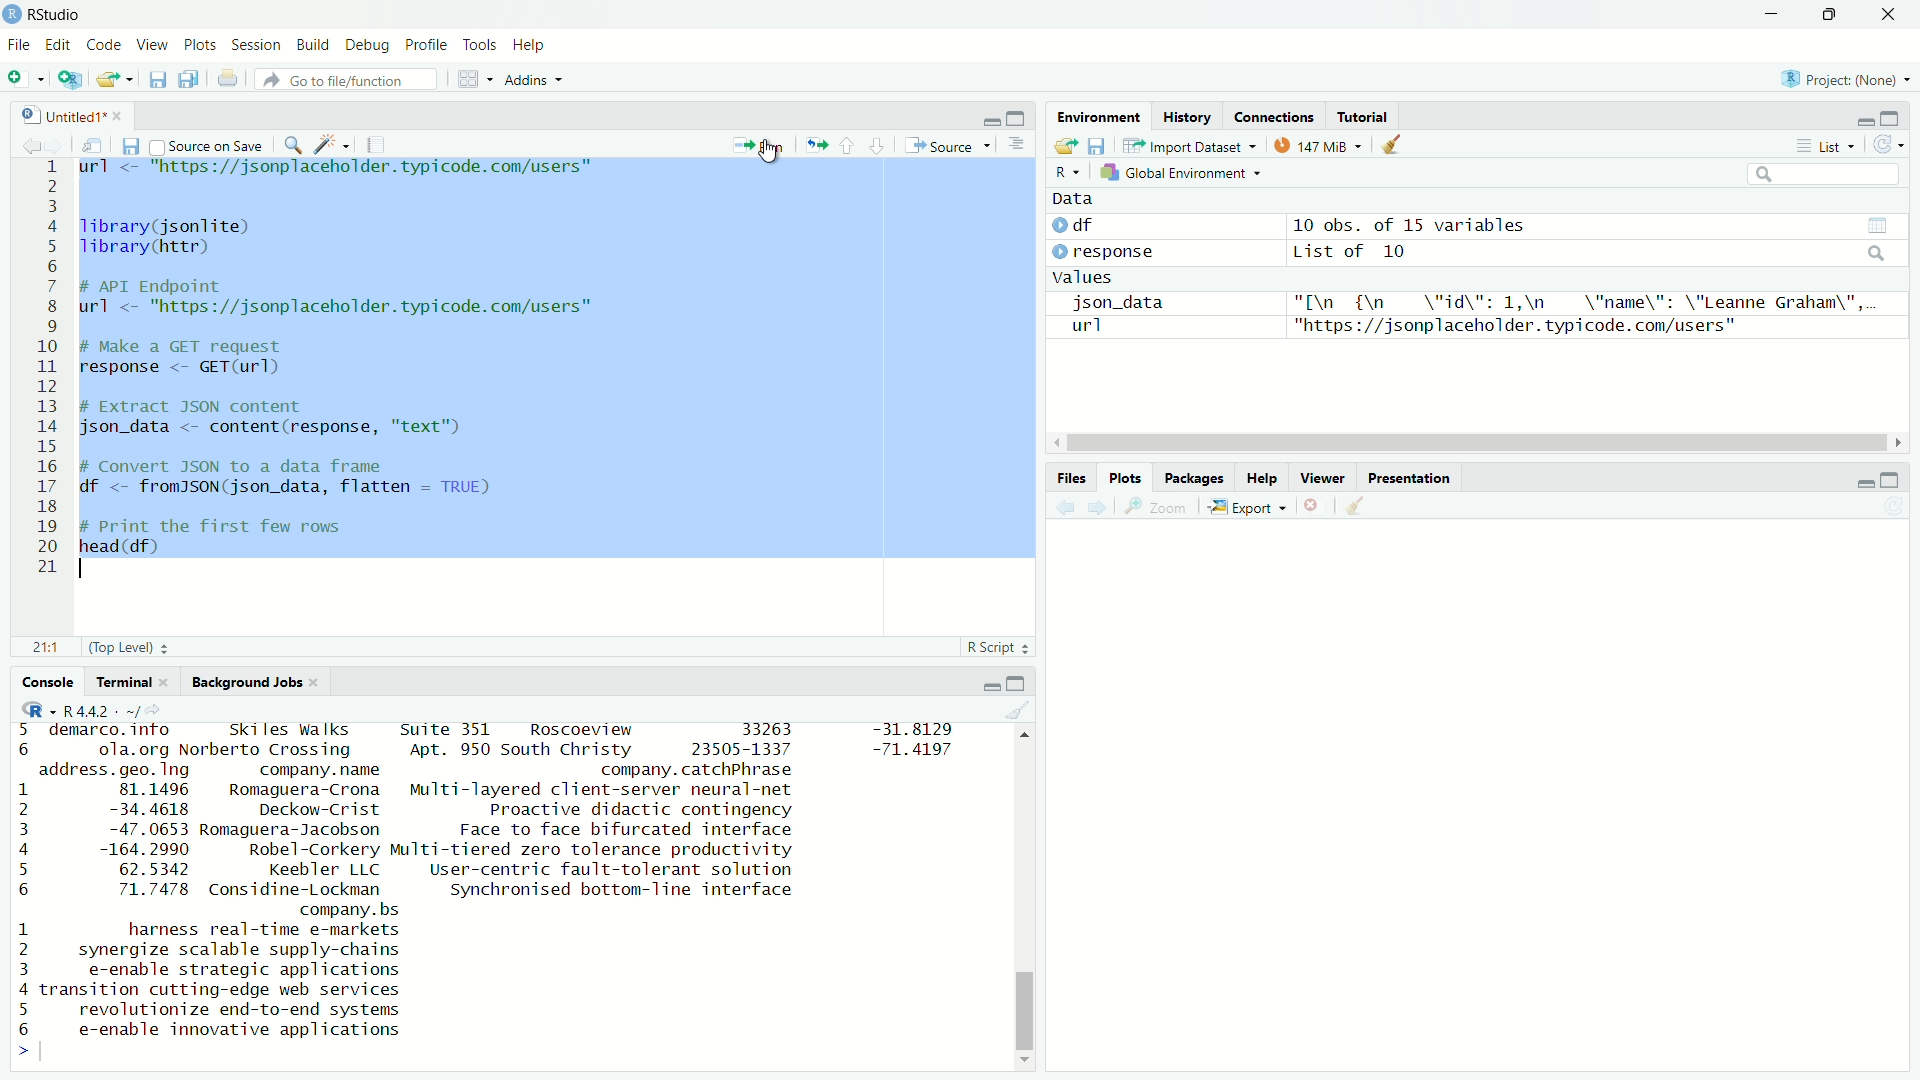 This screenshot has width=1920, height=1080. Describe the element at coordinates (476, 79) in the screenshot. I see `Workplace panes` at that location.